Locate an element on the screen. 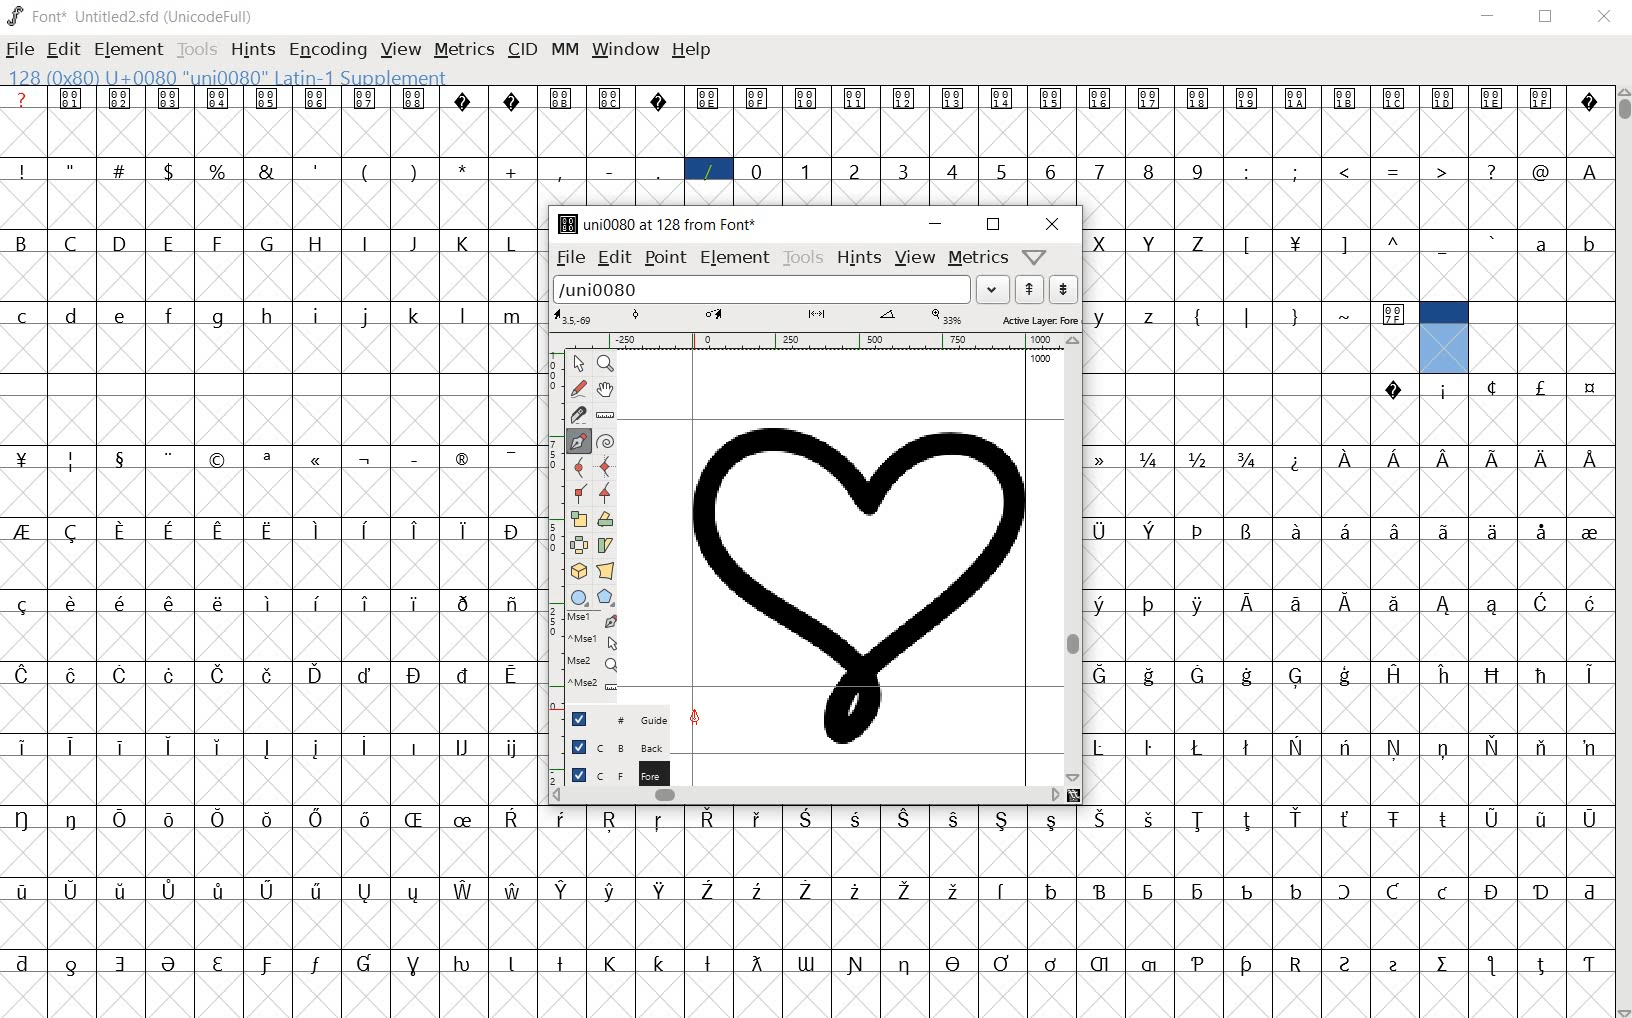  glyph is located at coordinates (1590, 603).